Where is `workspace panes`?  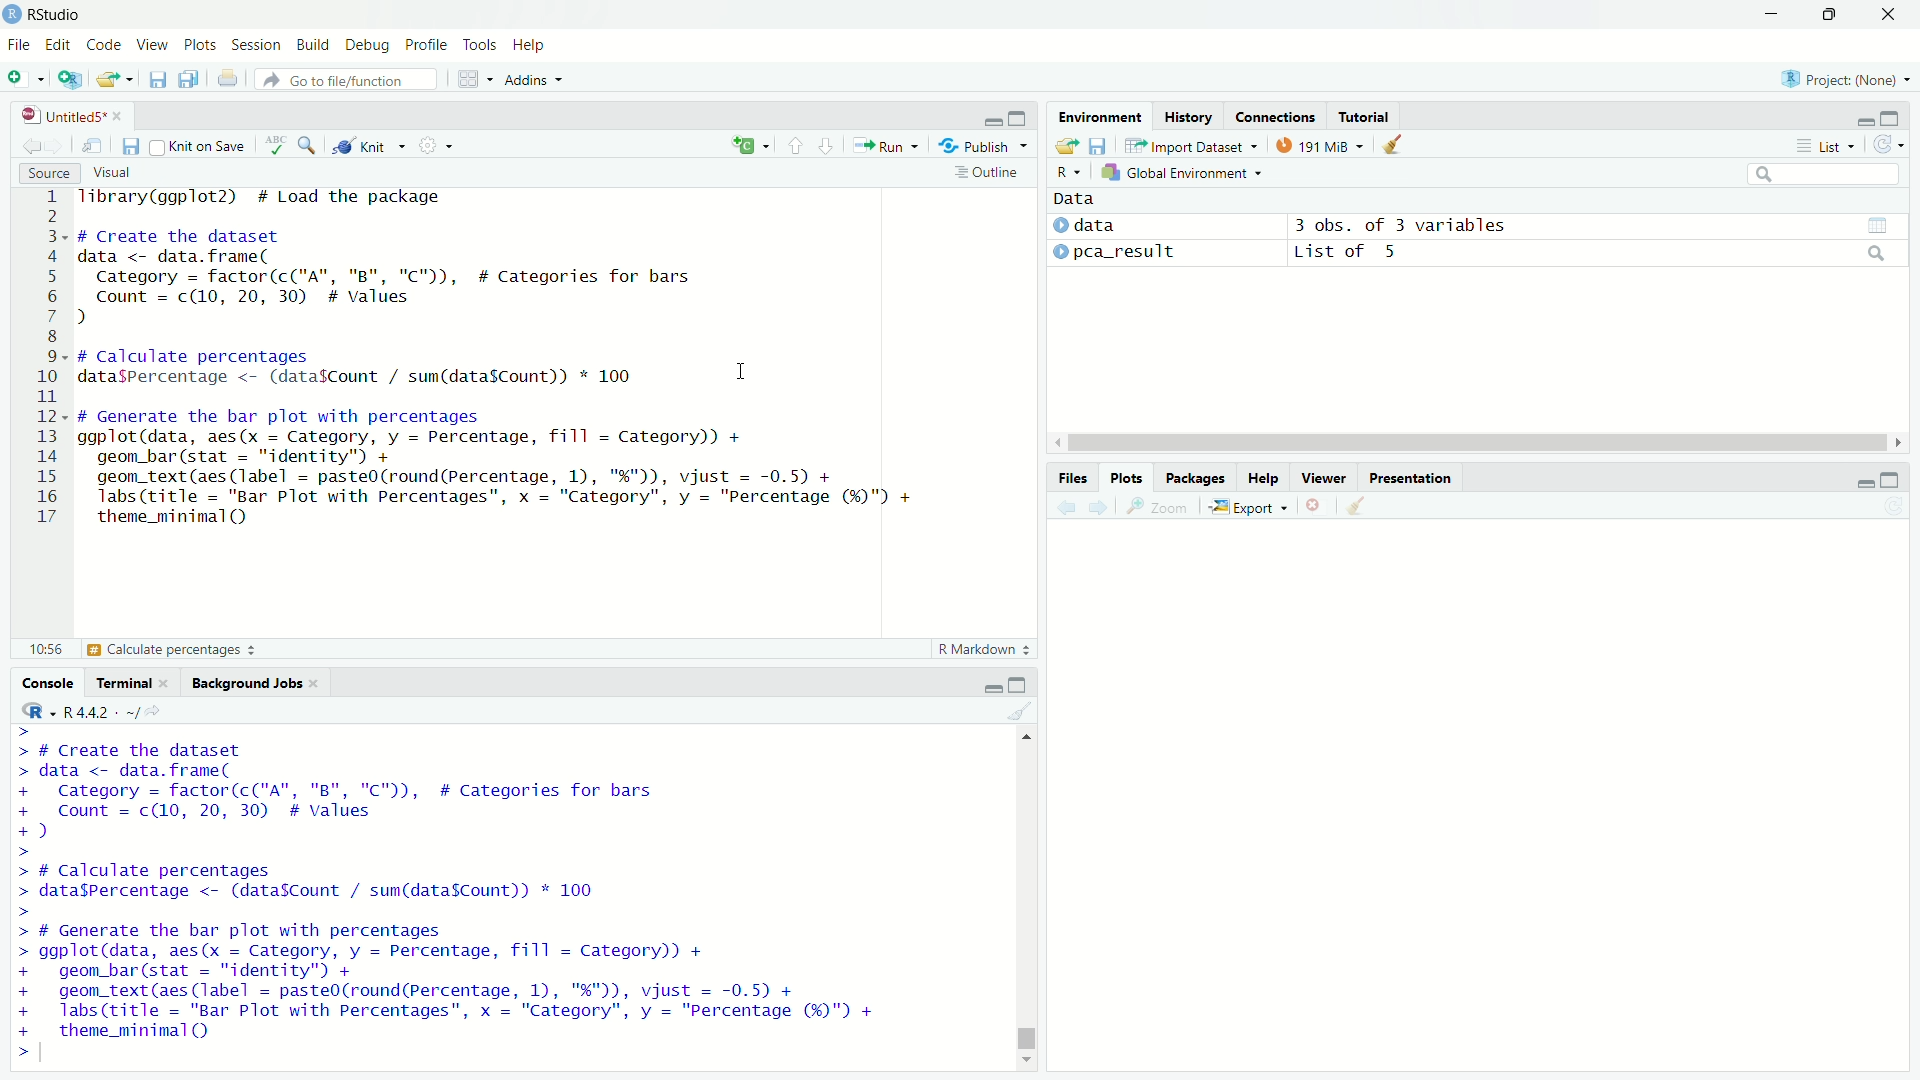 workspace panes is located at coordinates (471, 78).